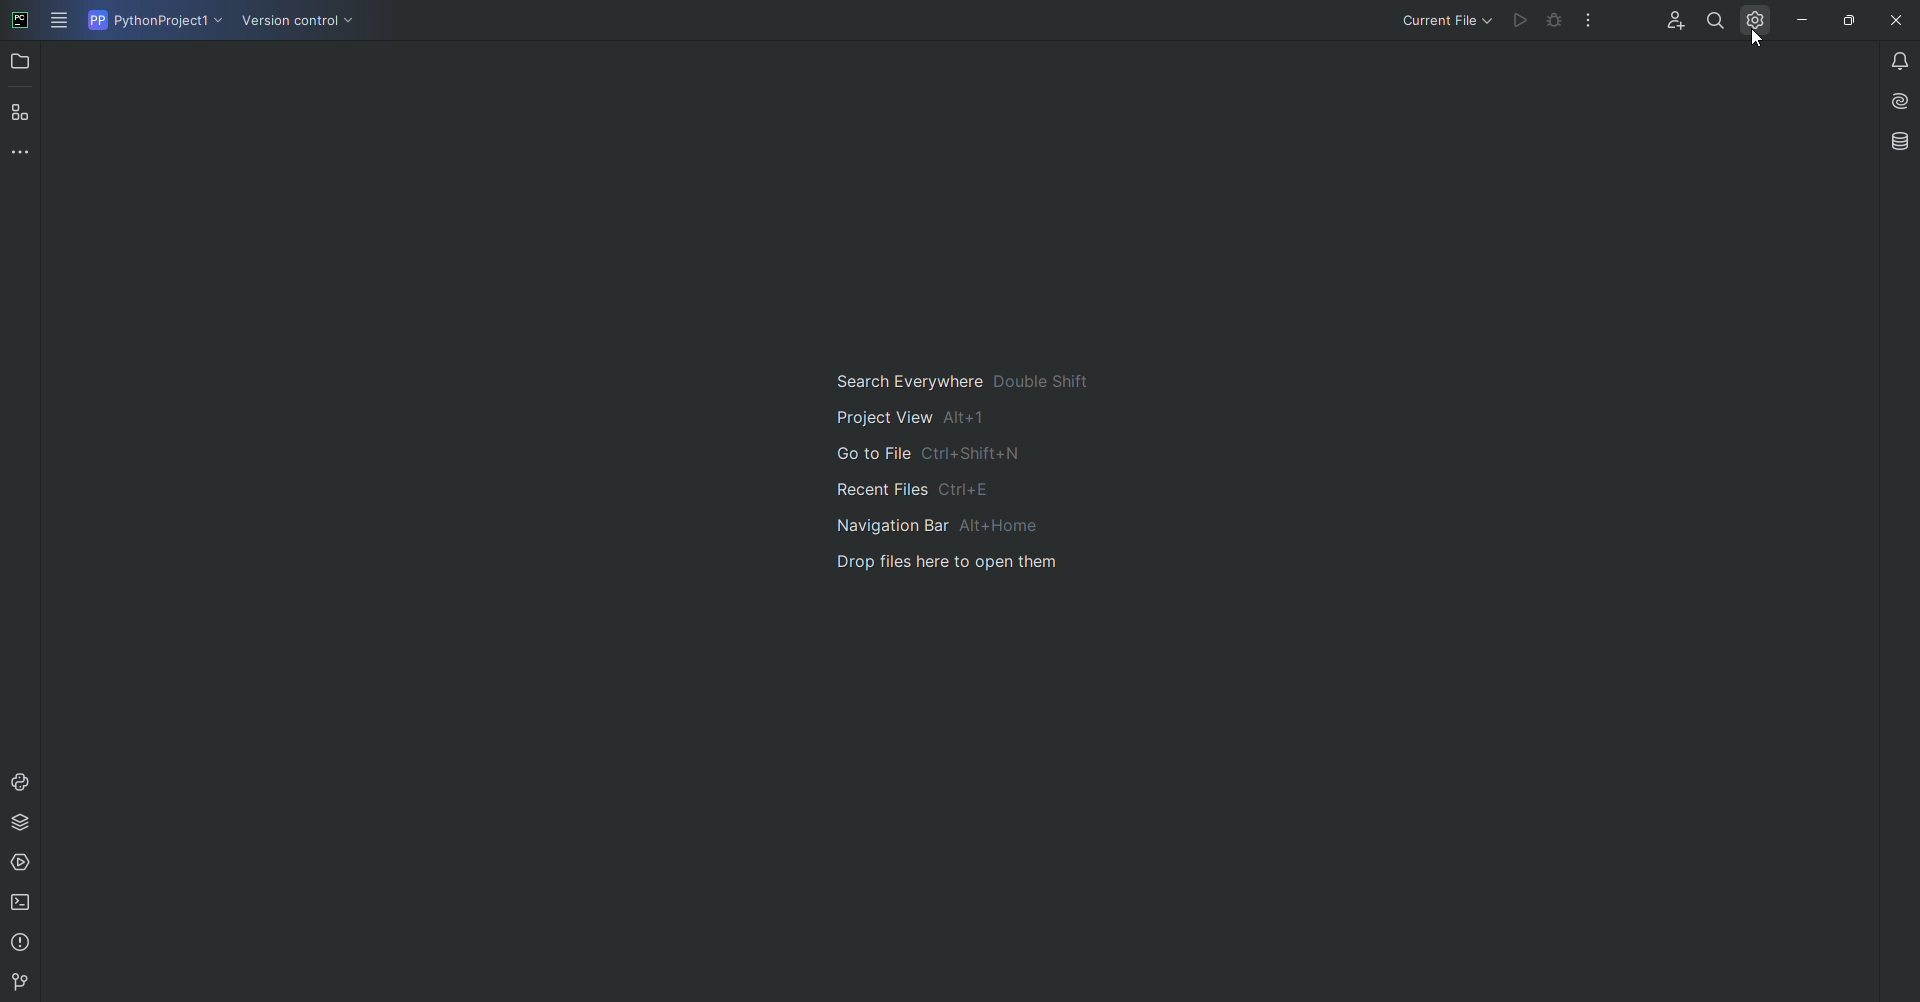 This screenshot has height=1002, width=1920. I want to click on Cannot run the file, so click(1523, 20).